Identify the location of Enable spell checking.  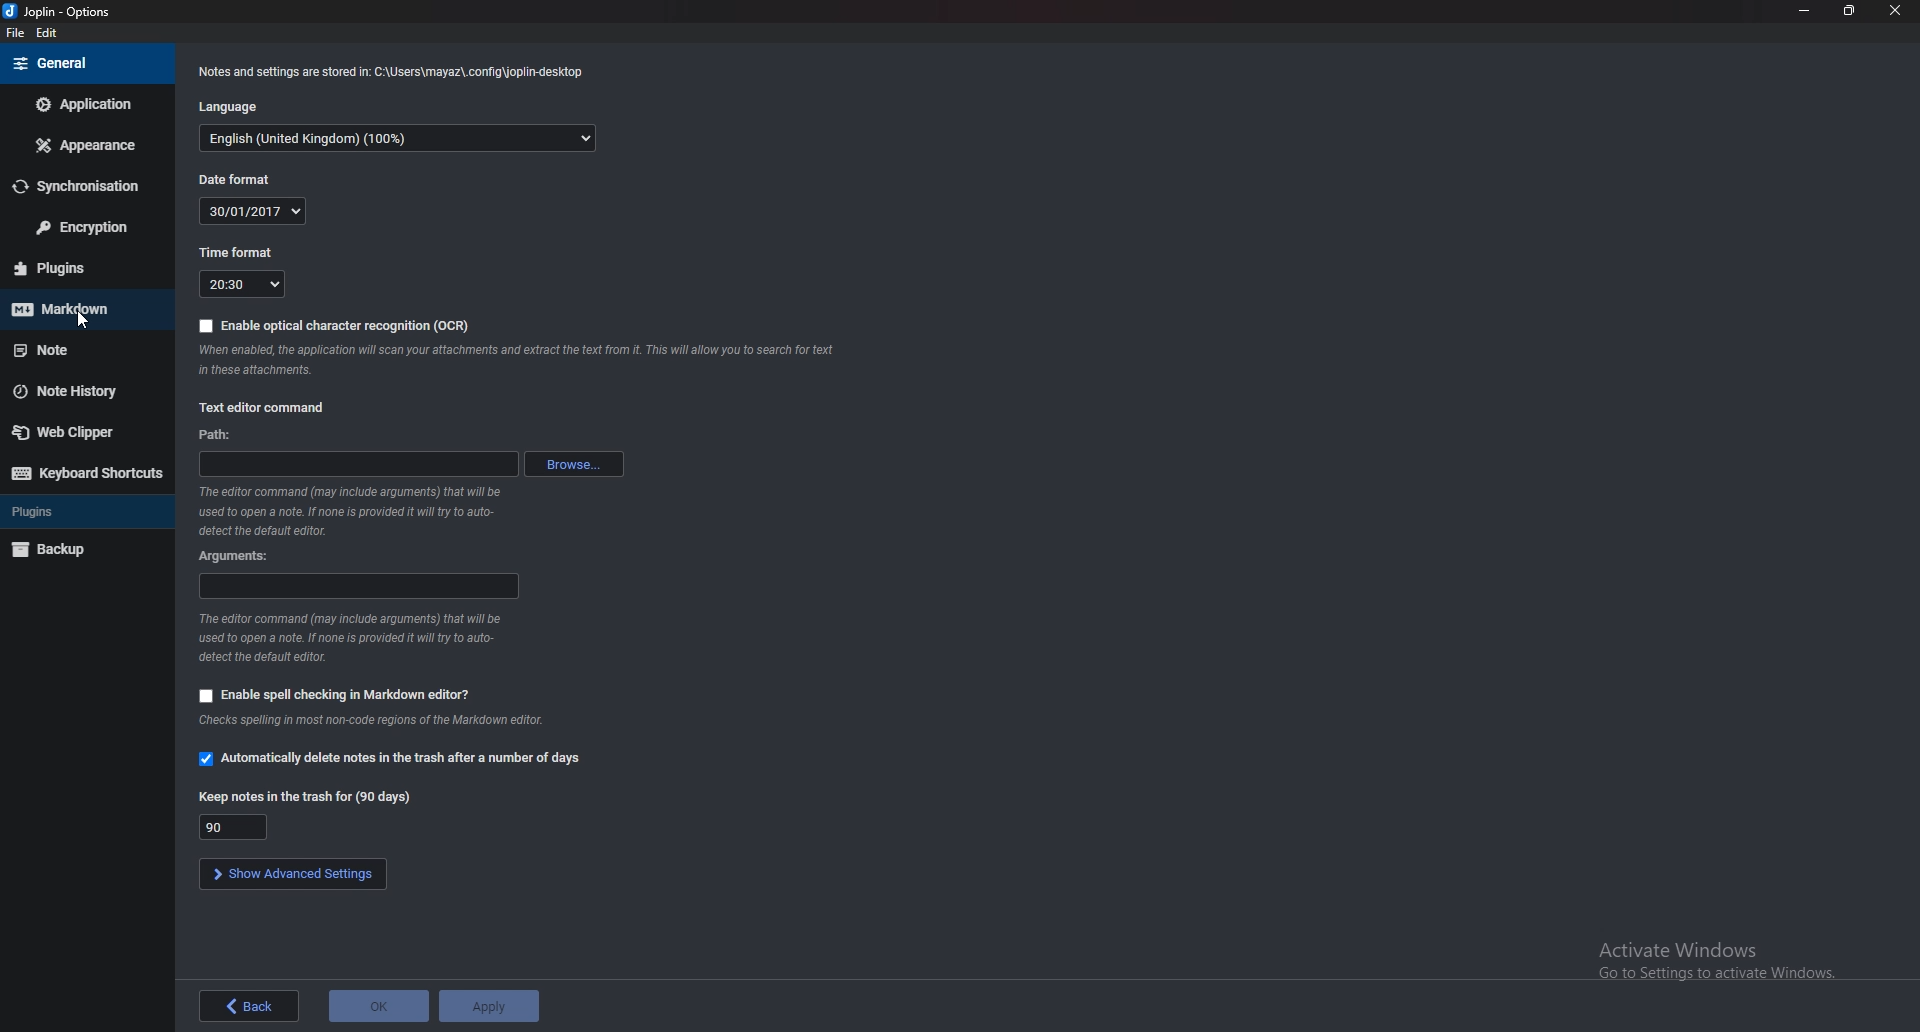
(335, 696).